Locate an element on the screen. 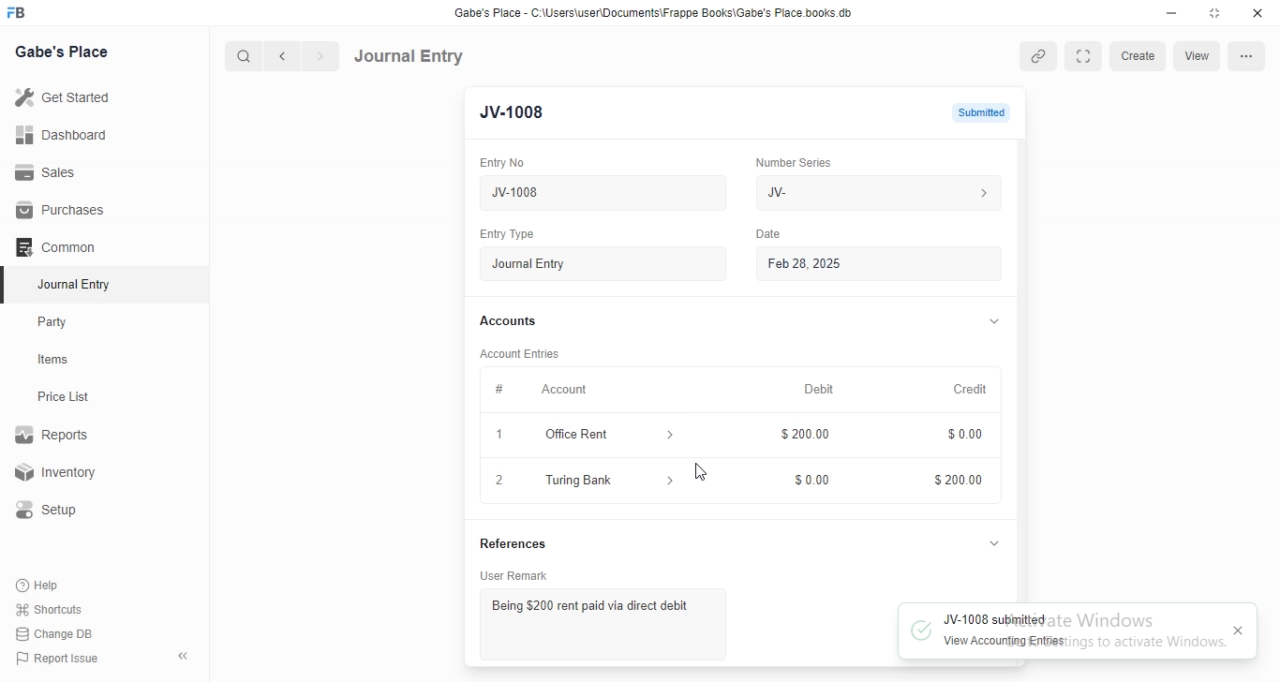  Debit is located at coordinates (821, 389).